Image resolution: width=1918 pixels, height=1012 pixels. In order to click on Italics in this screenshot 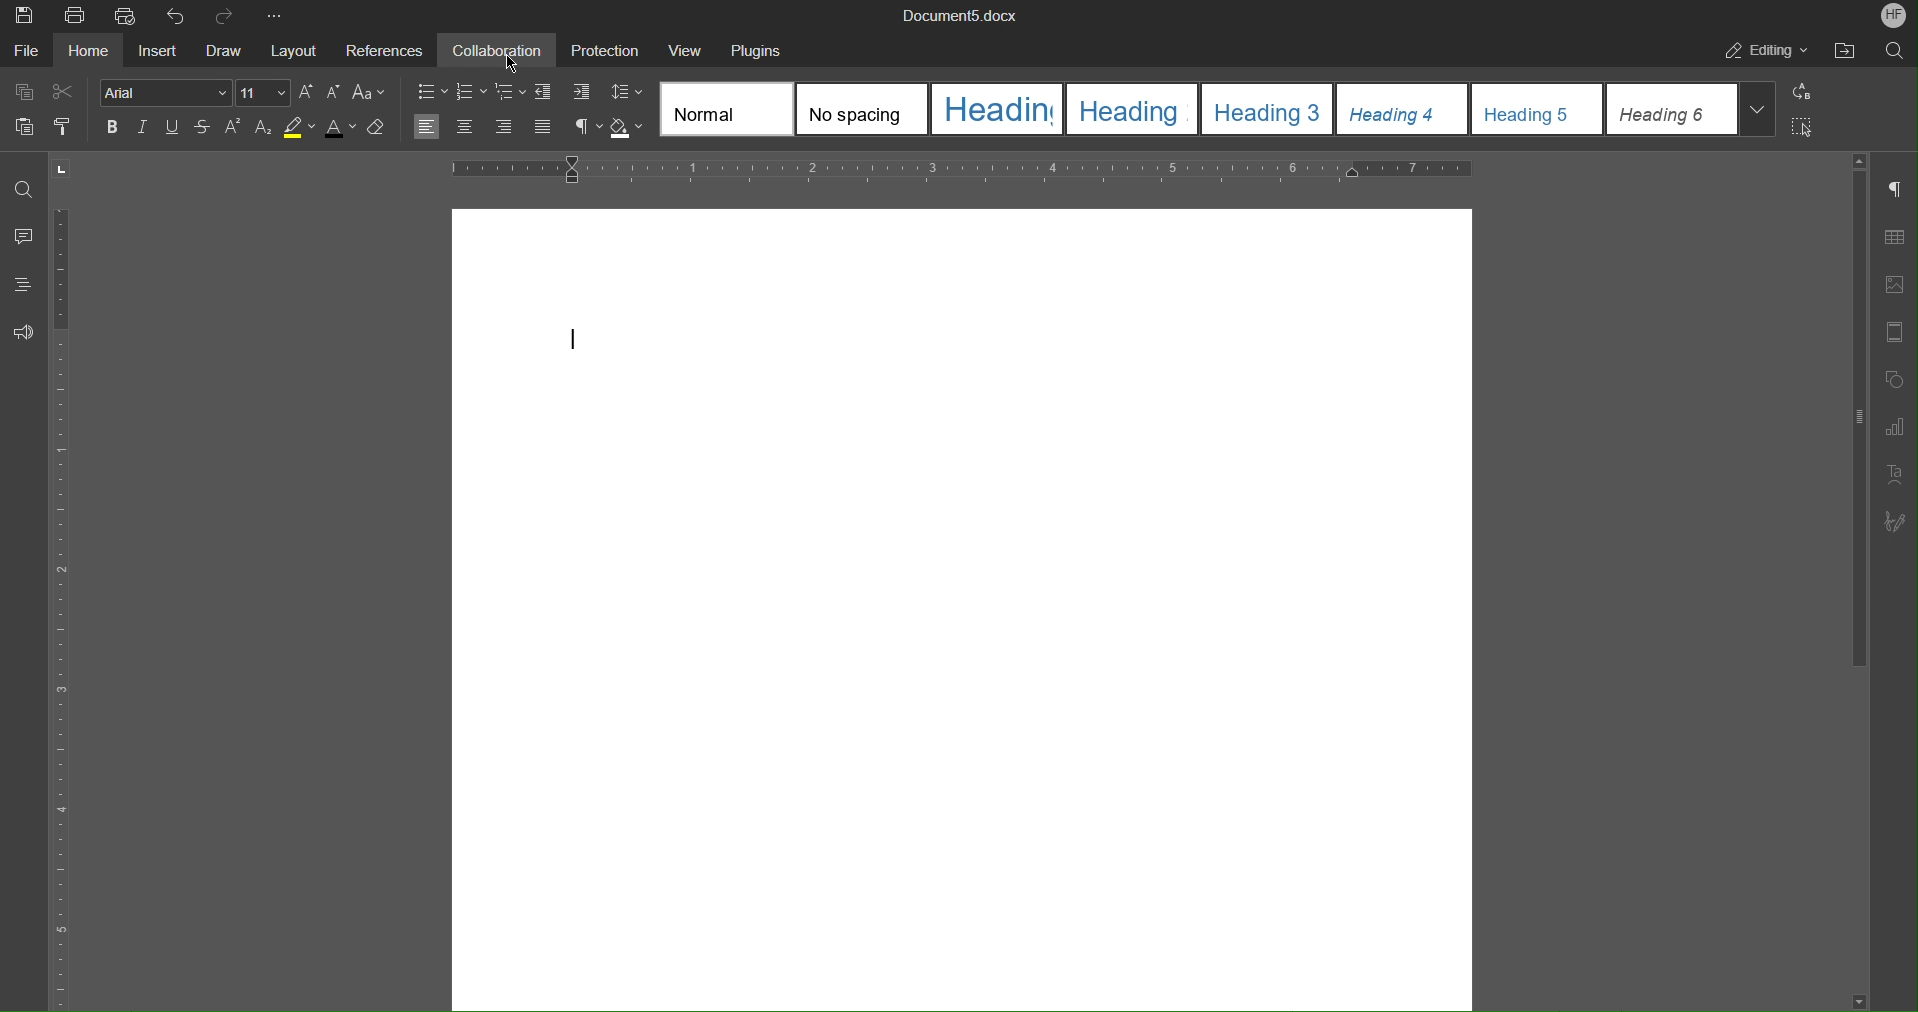, I will do `click(148, 132)`.